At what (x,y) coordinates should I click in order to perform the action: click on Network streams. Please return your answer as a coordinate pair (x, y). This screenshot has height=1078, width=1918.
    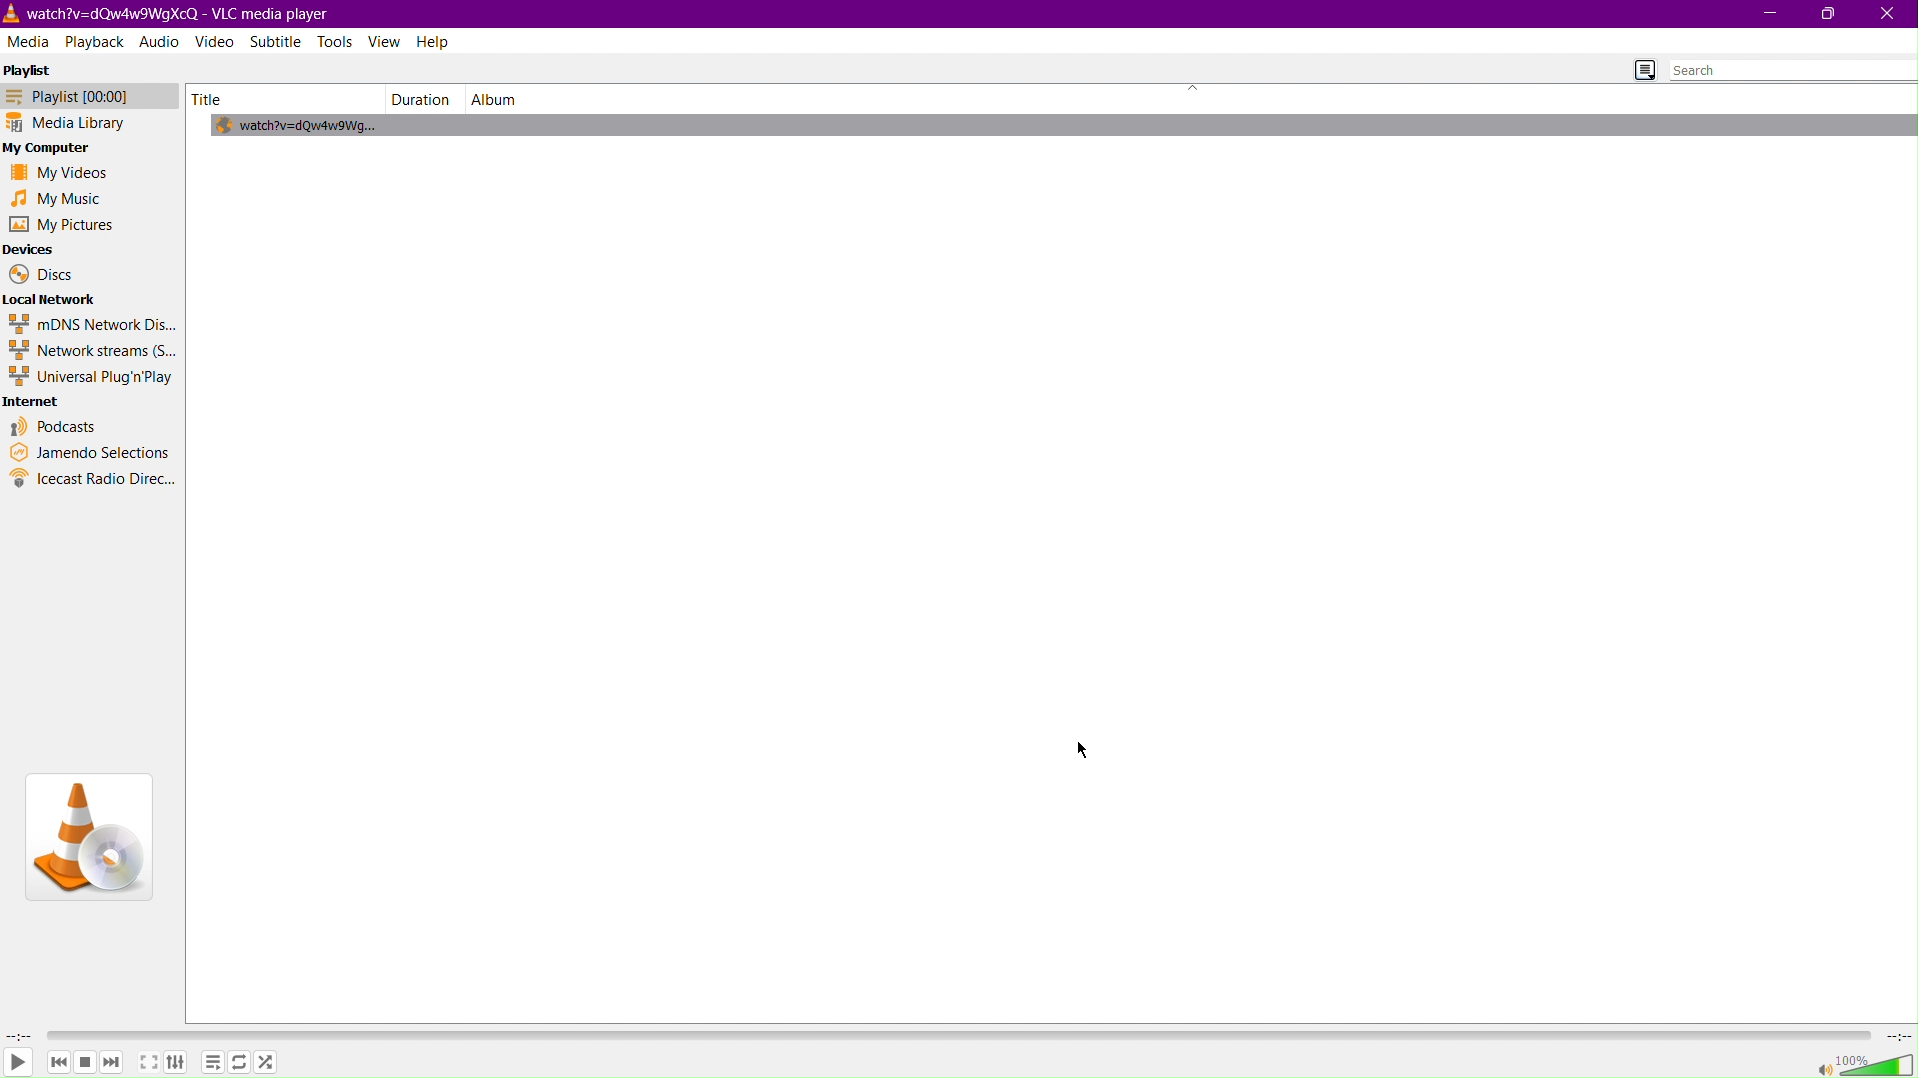
    Looking at the image, I should click on (94, 352).